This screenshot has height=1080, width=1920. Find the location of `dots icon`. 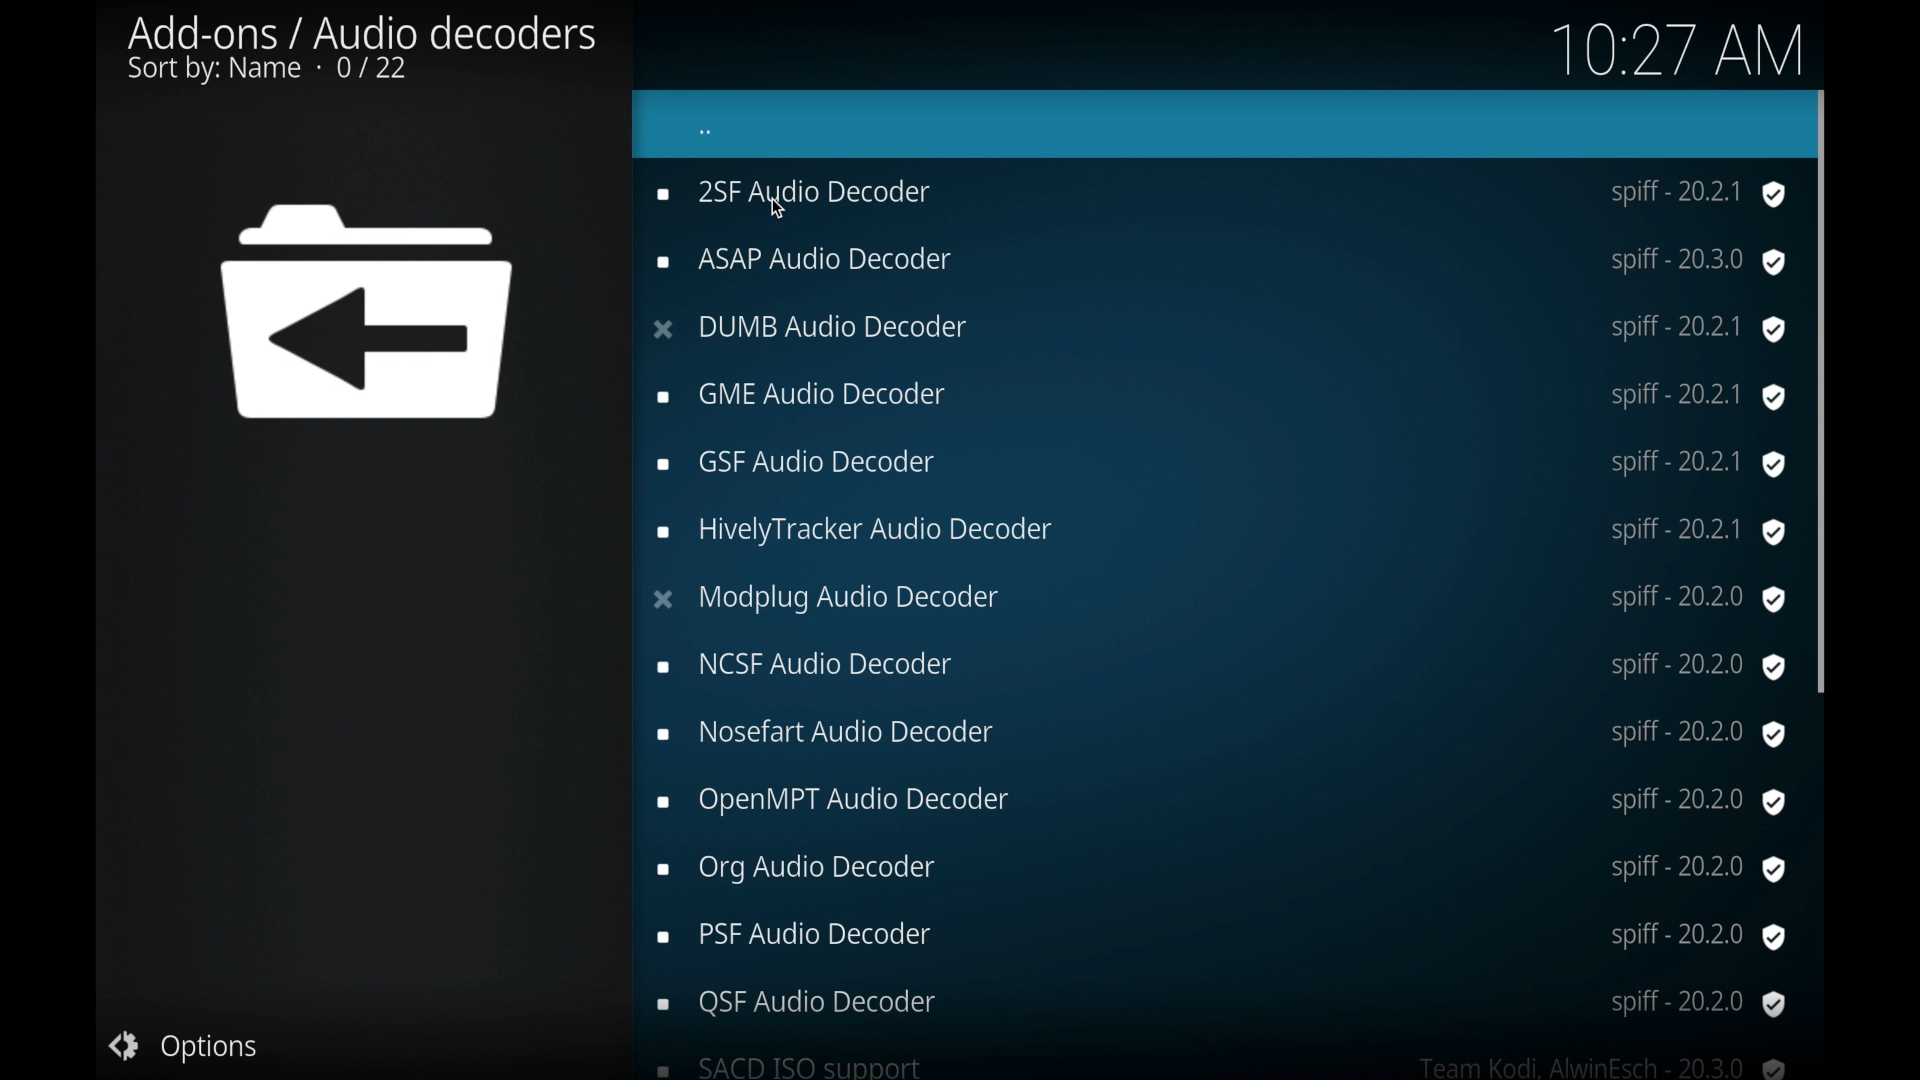

dots icon is located at coordinates (707, 134).